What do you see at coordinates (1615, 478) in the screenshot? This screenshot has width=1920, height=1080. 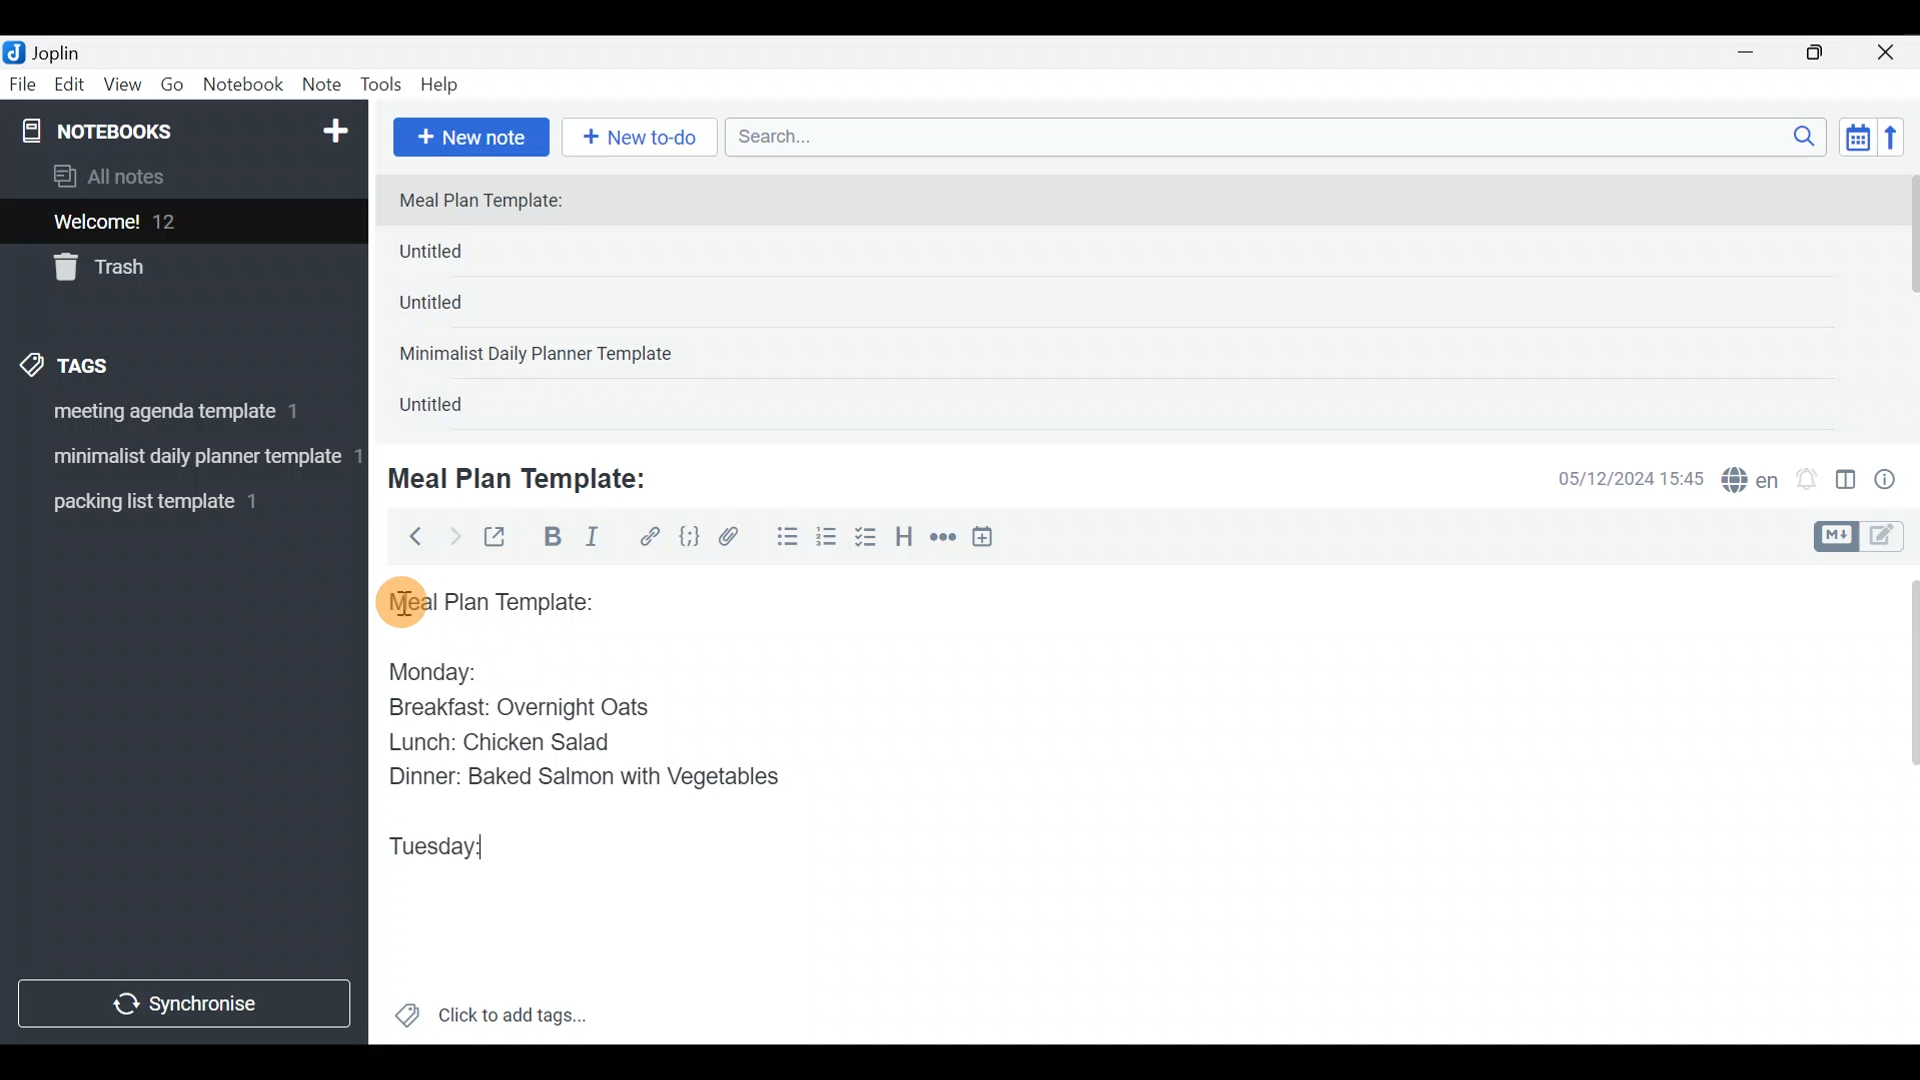 I see `Date & time` at bounding box center [1615, 478].